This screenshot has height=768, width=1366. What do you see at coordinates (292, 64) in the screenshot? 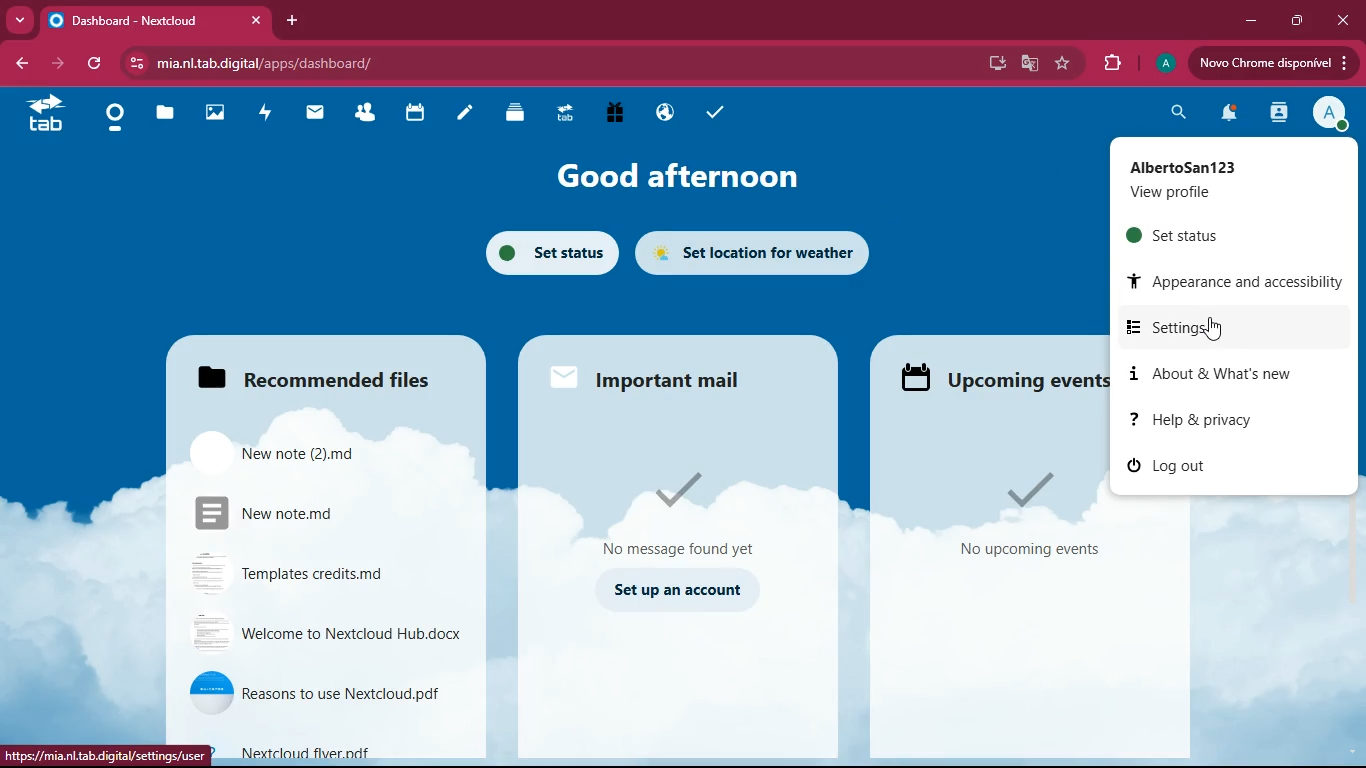
I see `url` at bounding box center [292, 64].